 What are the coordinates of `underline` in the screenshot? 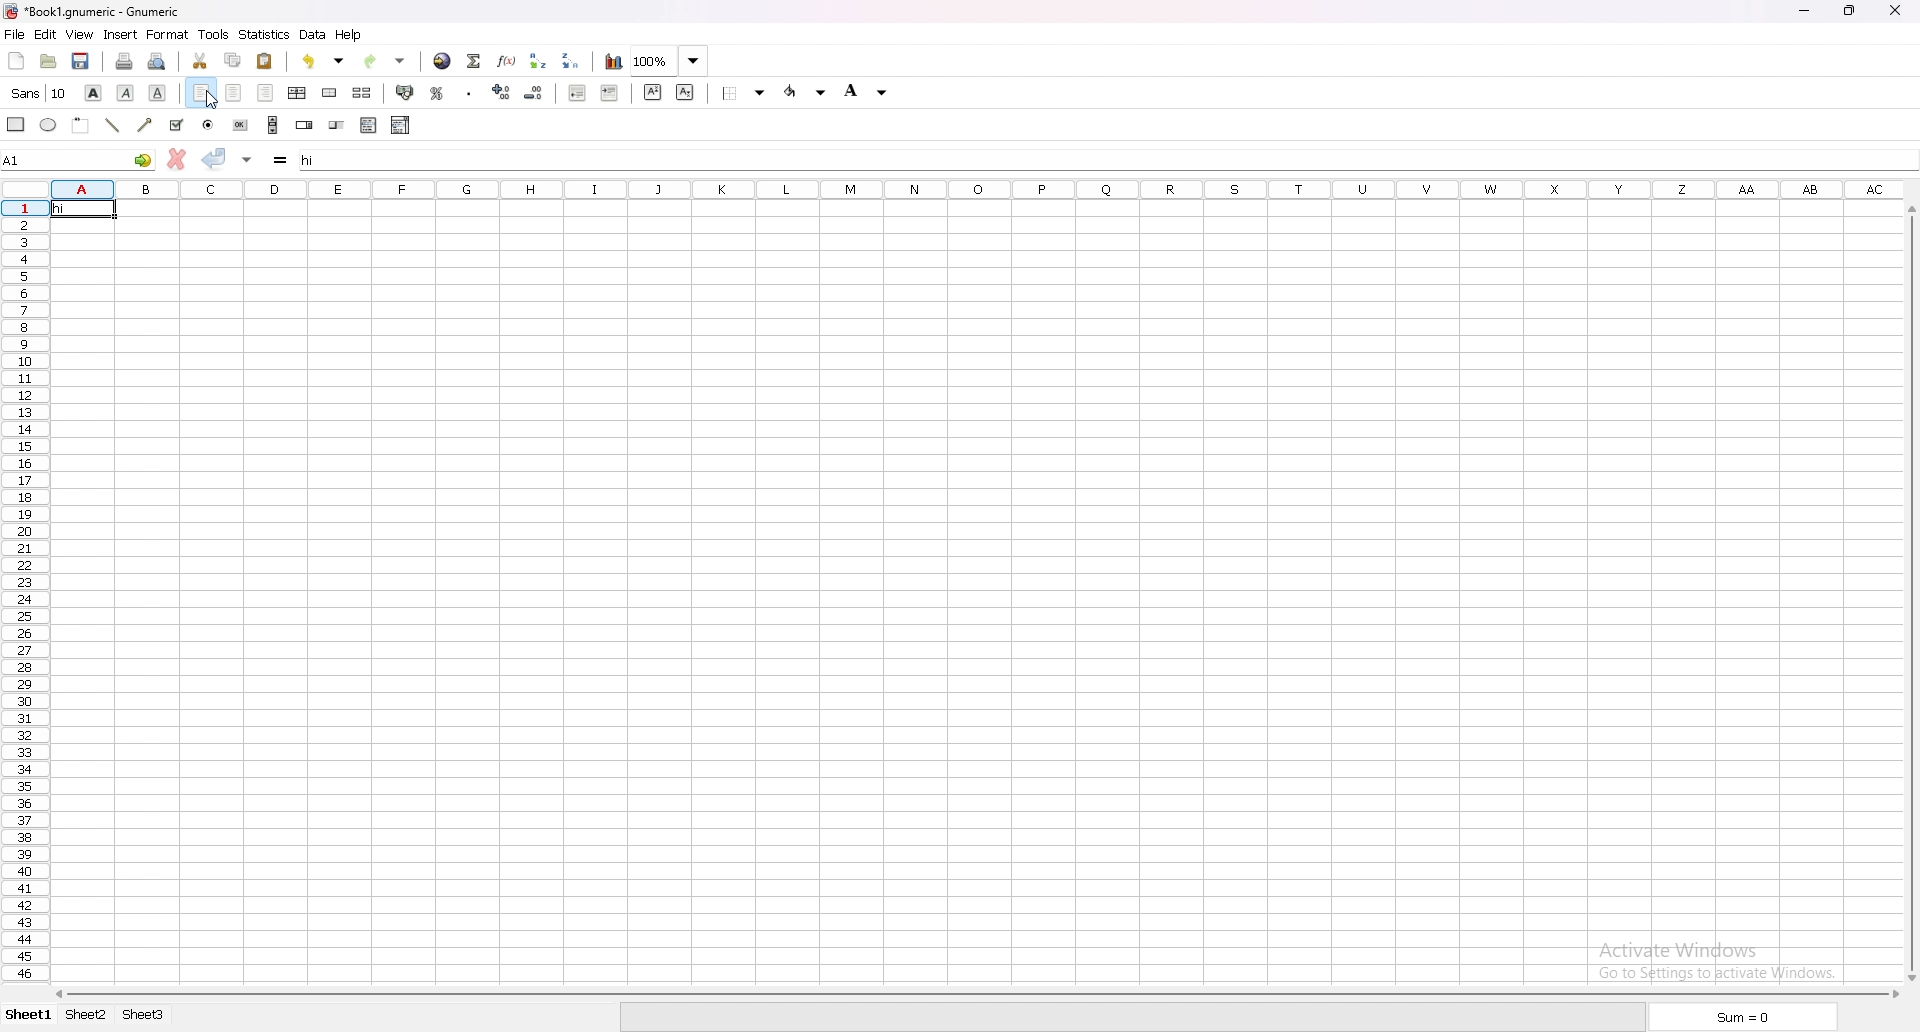 It's located at (158, 93).